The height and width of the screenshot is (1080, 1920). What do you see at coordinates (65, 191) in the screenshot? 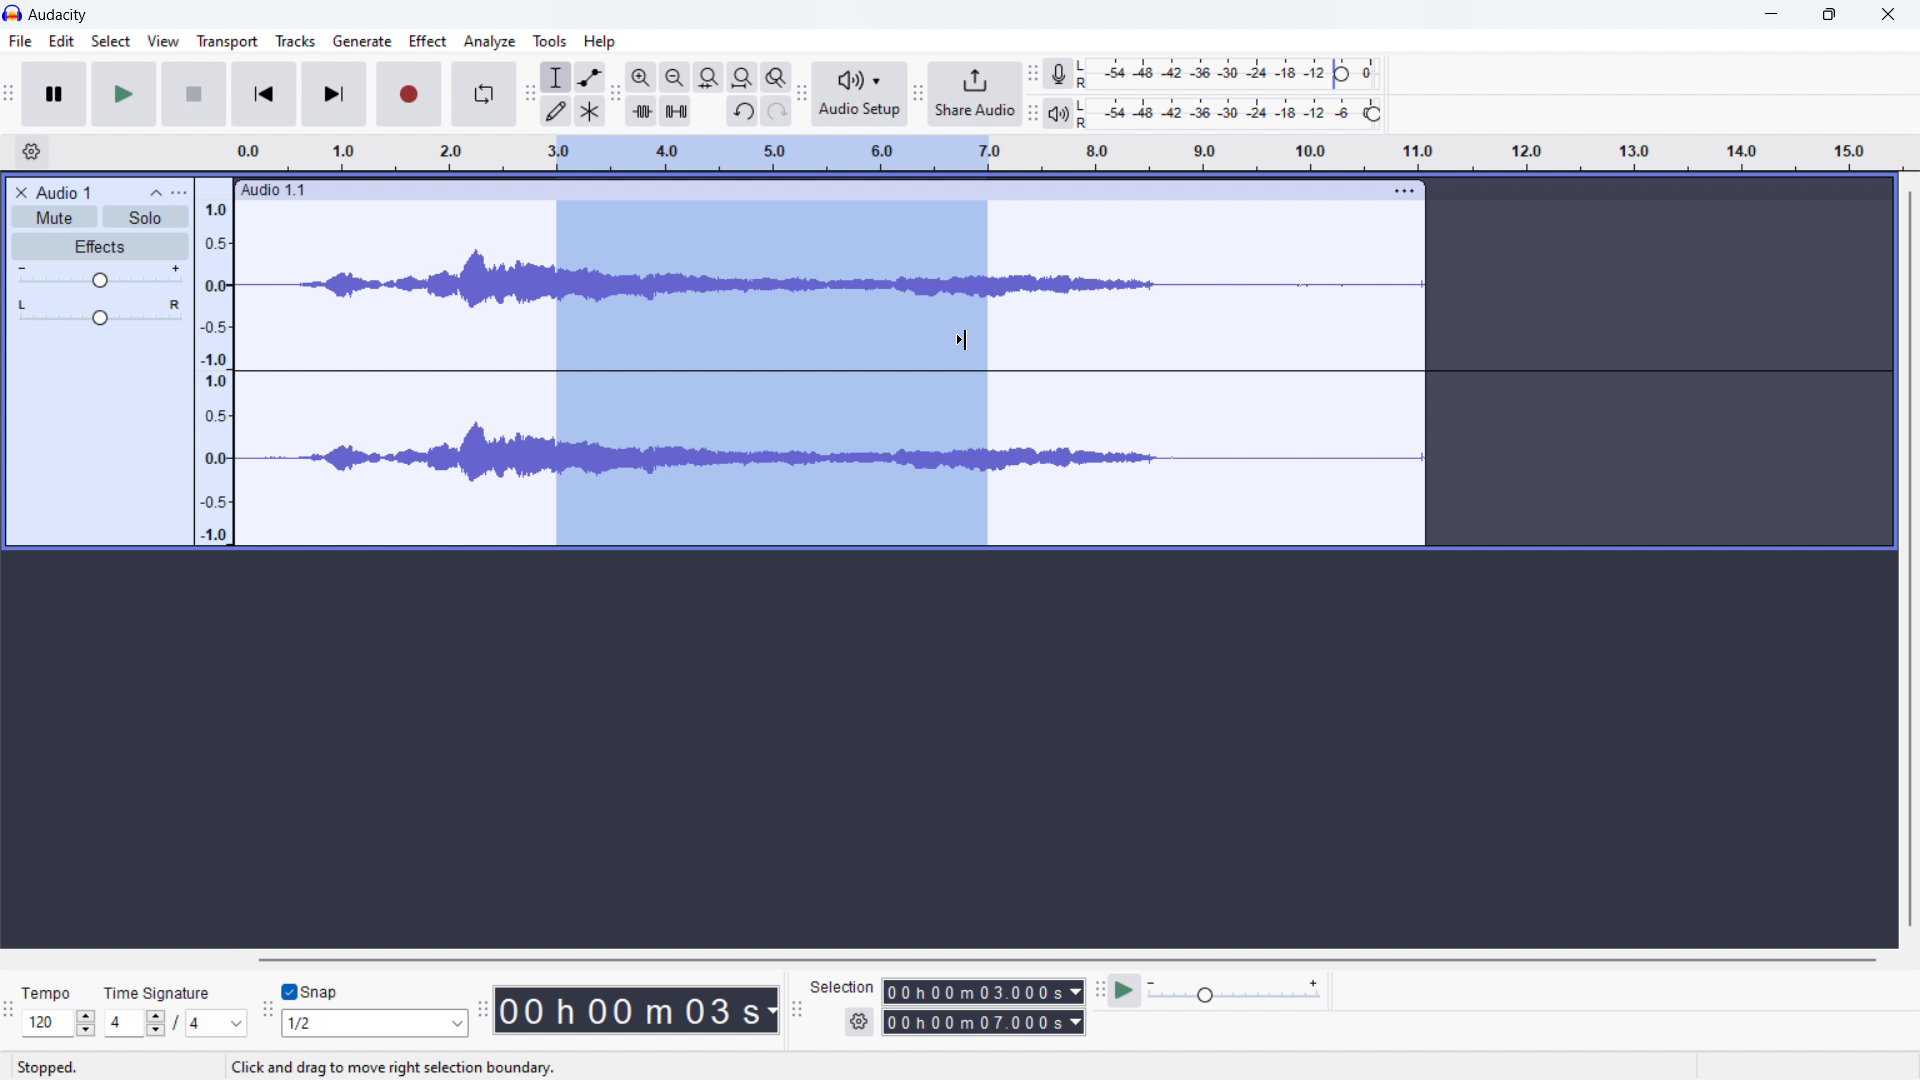
I see `Audio 1` at bounding box center [65, 191].